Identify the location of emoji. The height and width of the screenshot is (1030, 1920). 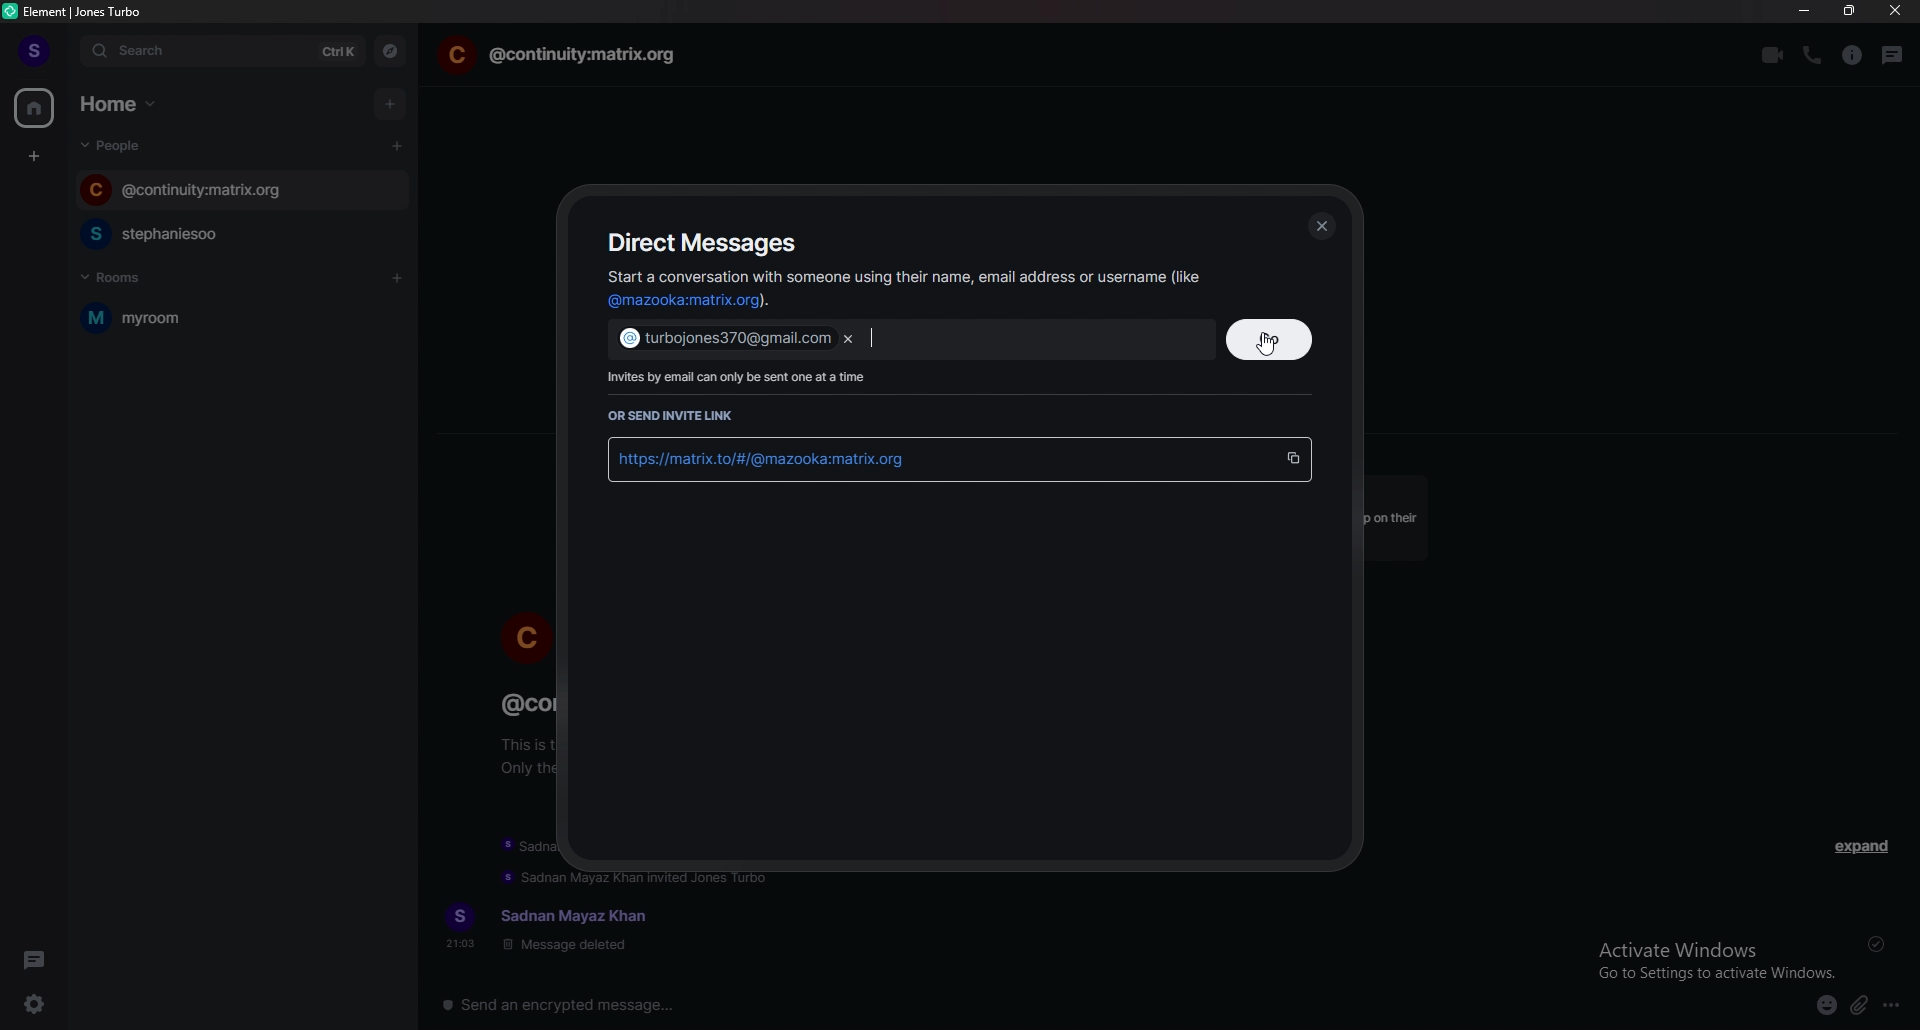
(1827, 1007).